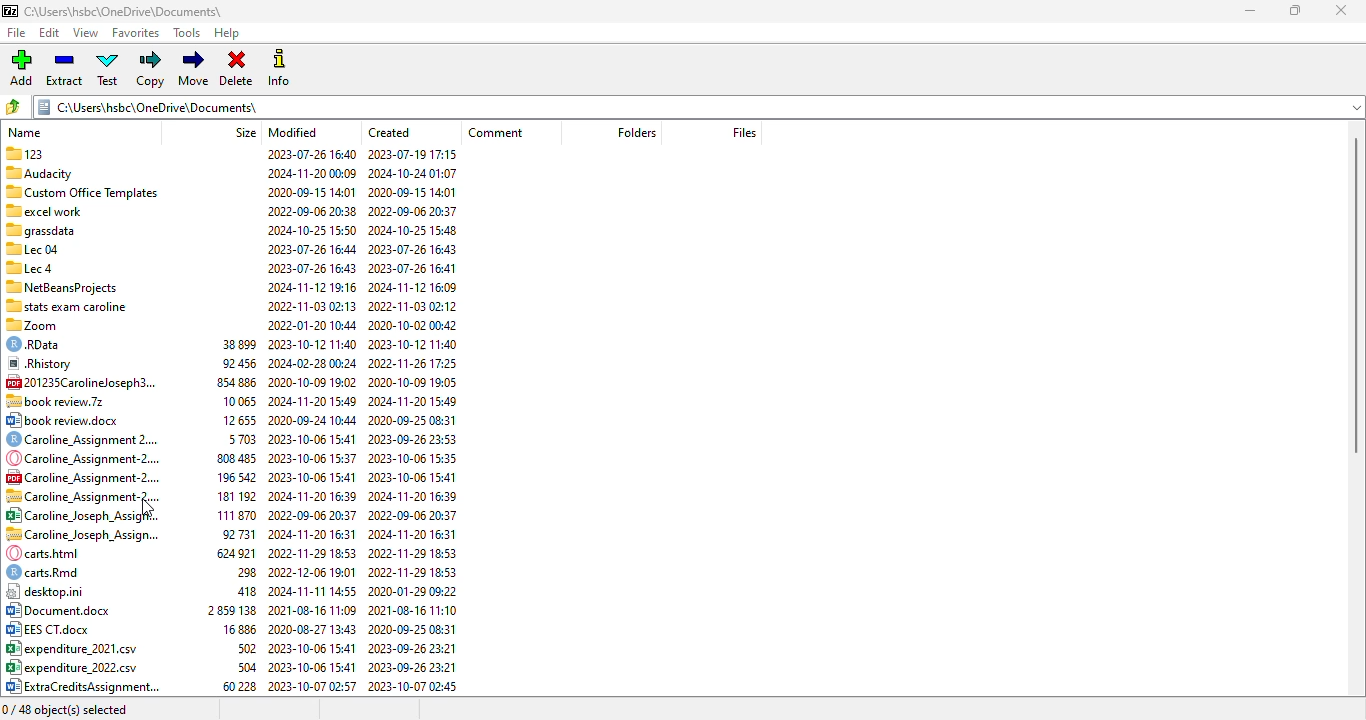  I want to click on SB Caroline Assianment-2.... 181192 2024-11-20 16:39 2024-11-20 16:39, so click(229, 494).